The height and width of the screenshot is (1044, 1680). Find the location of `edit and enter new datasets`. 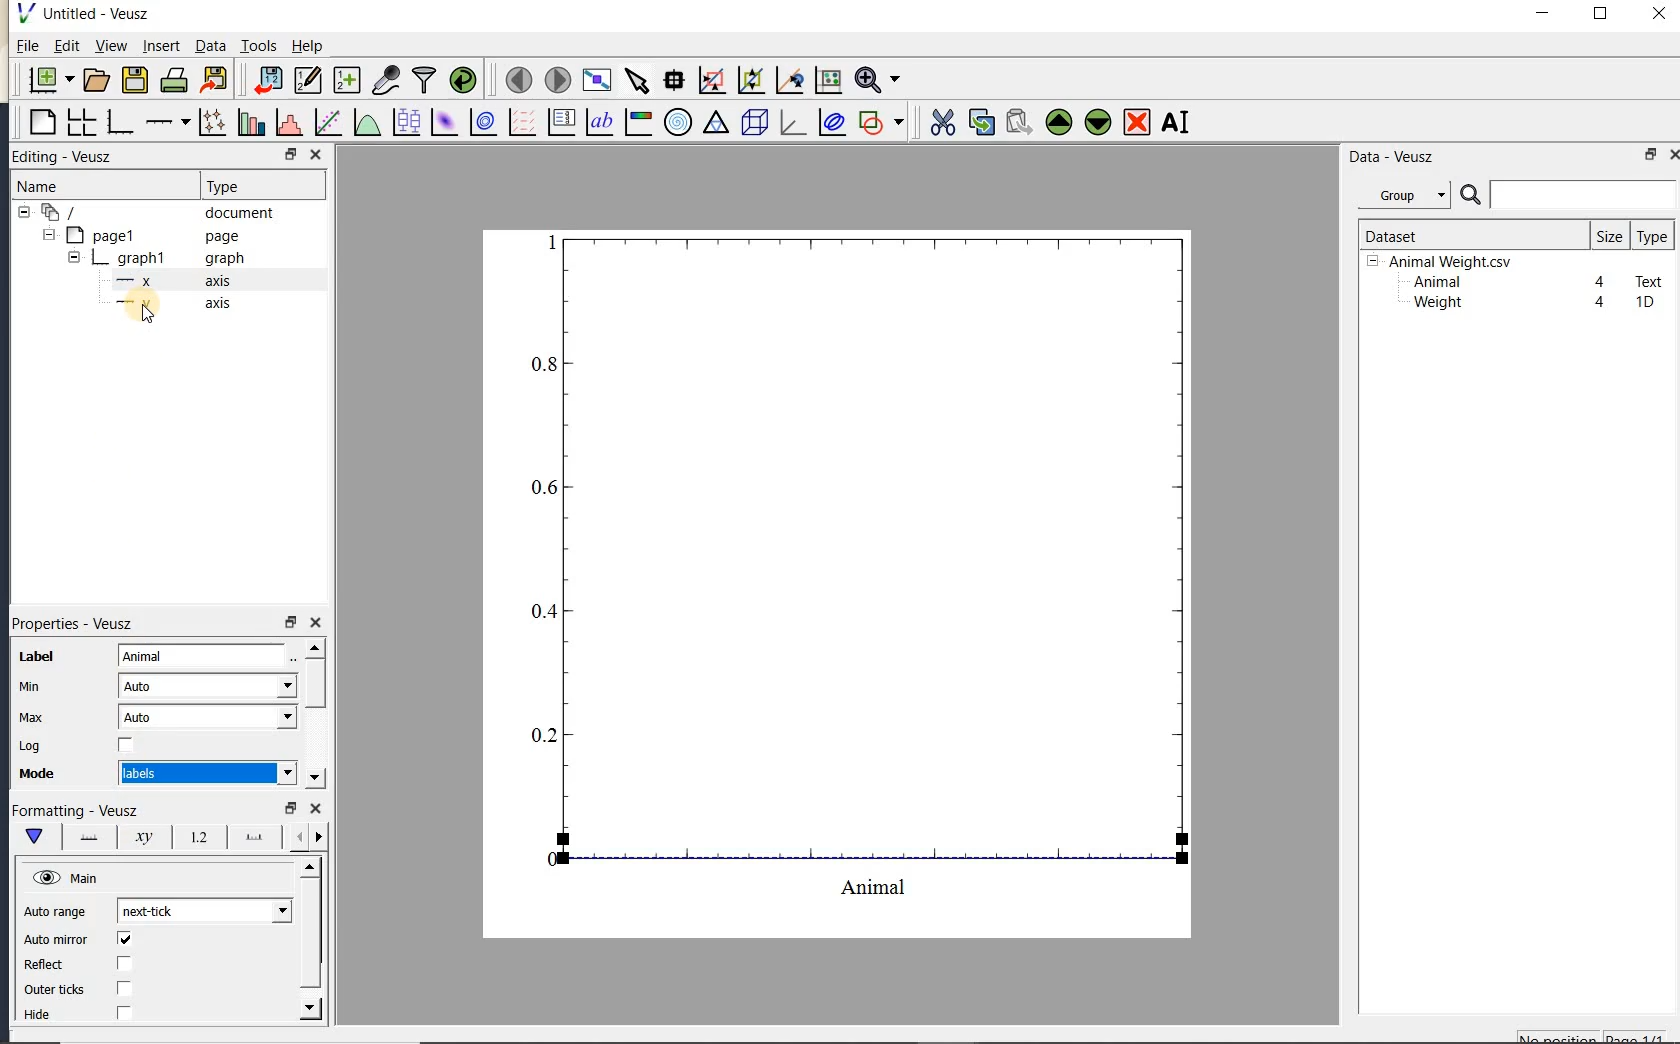

edit and enter new datasets is located at coordinates (307, 80).